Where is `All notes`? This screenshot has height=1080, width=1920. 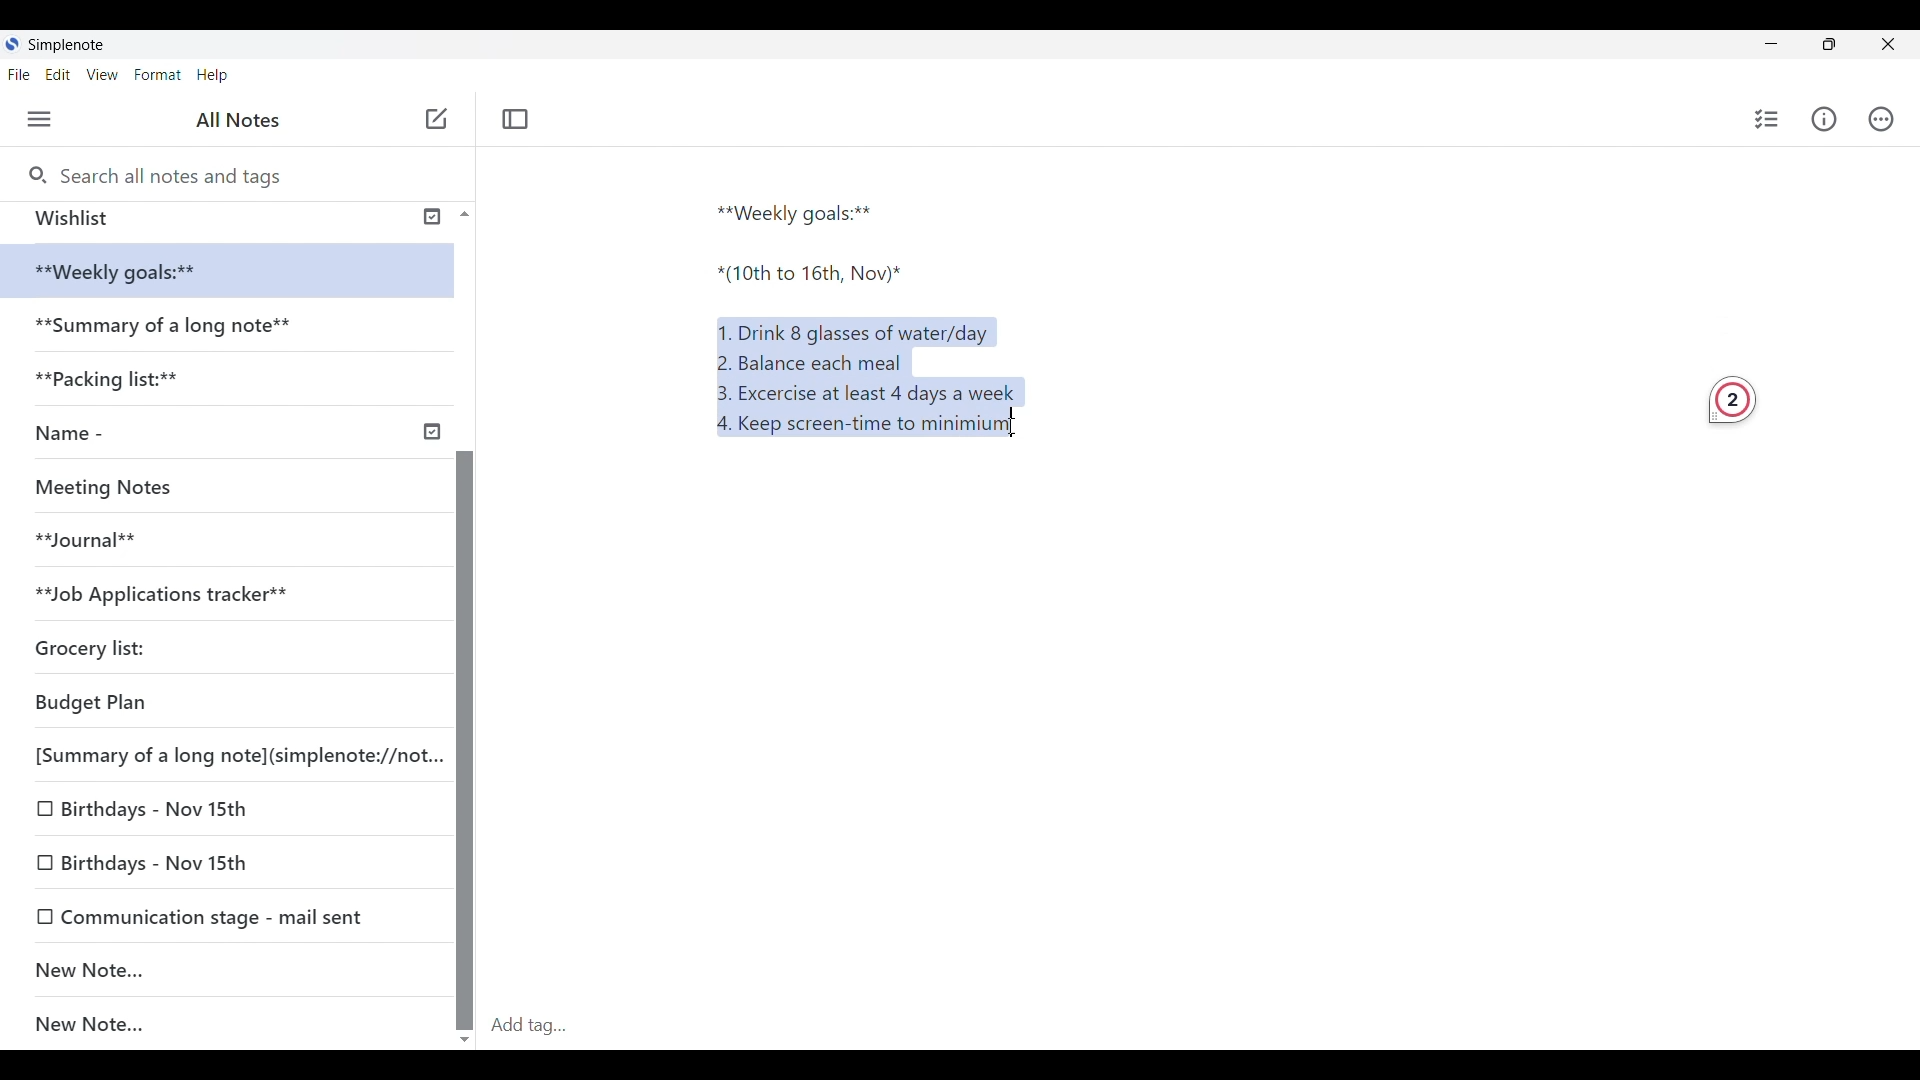 All notes is located at coordinates (243, 120).